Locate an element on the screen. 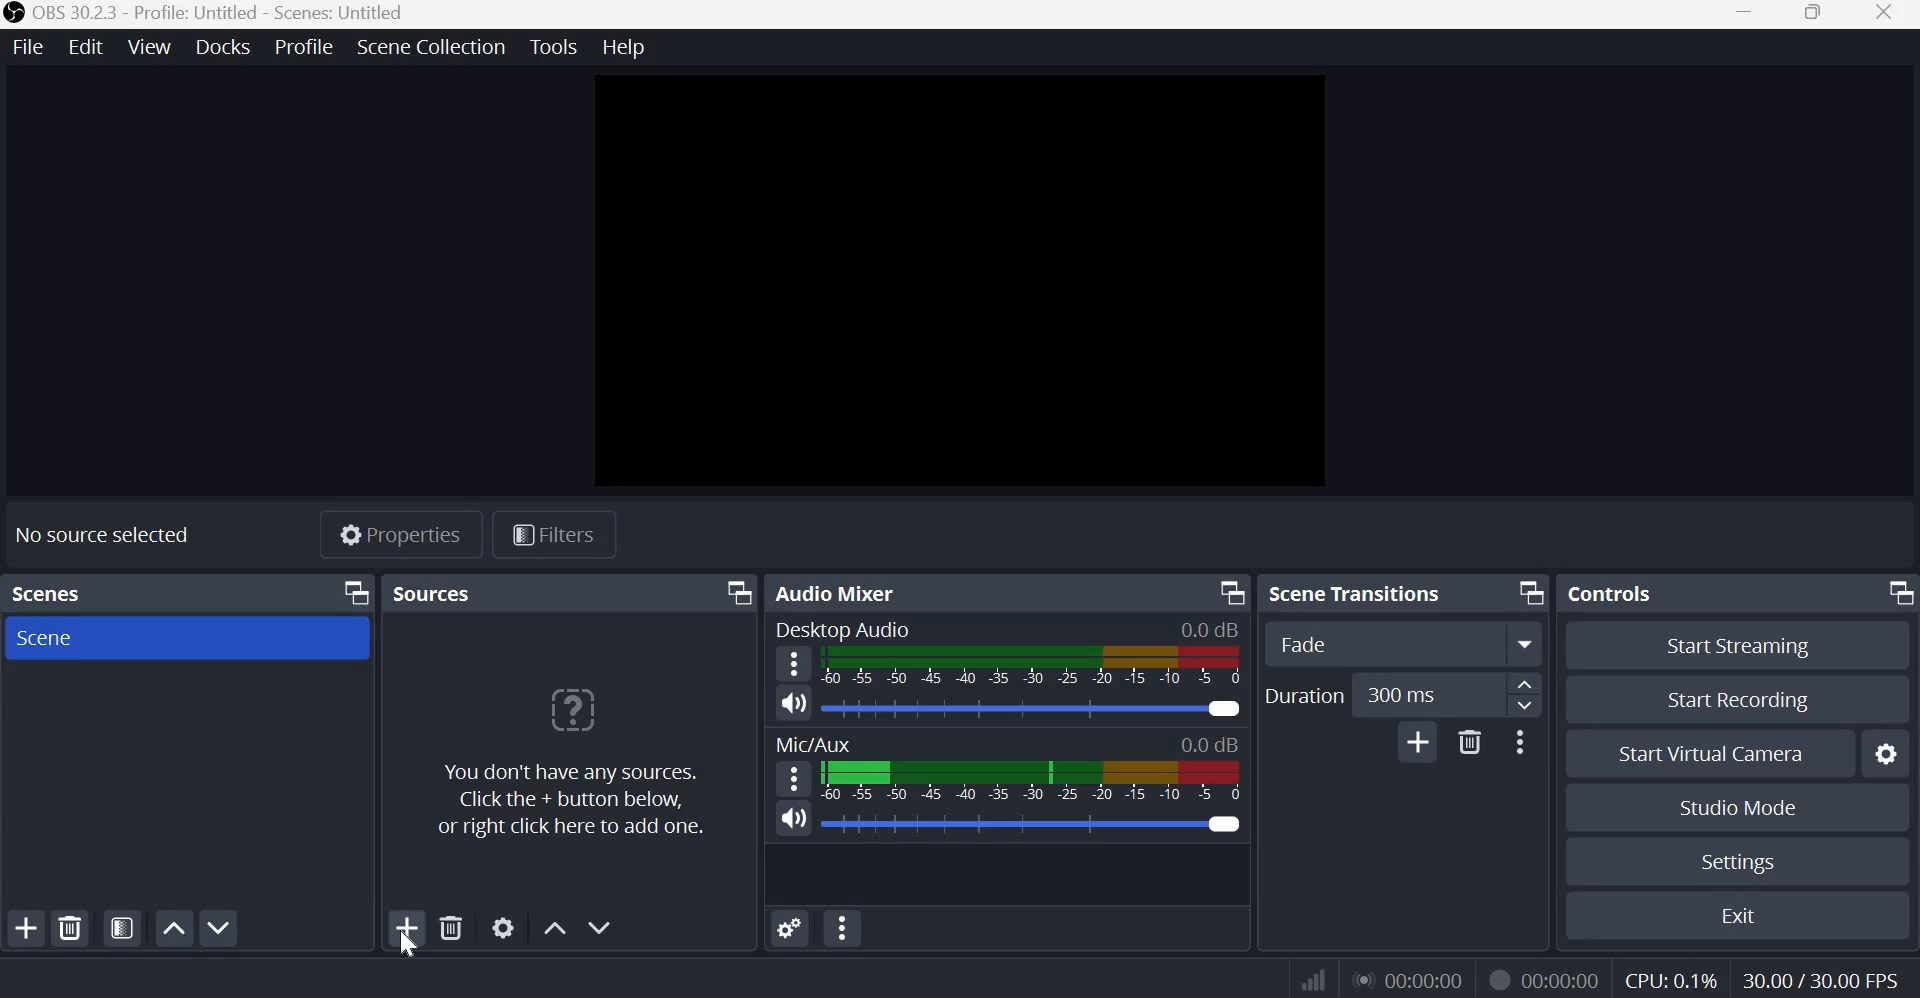 The image size is (1920, 998). More Options is located at coordinates (1519, 741).